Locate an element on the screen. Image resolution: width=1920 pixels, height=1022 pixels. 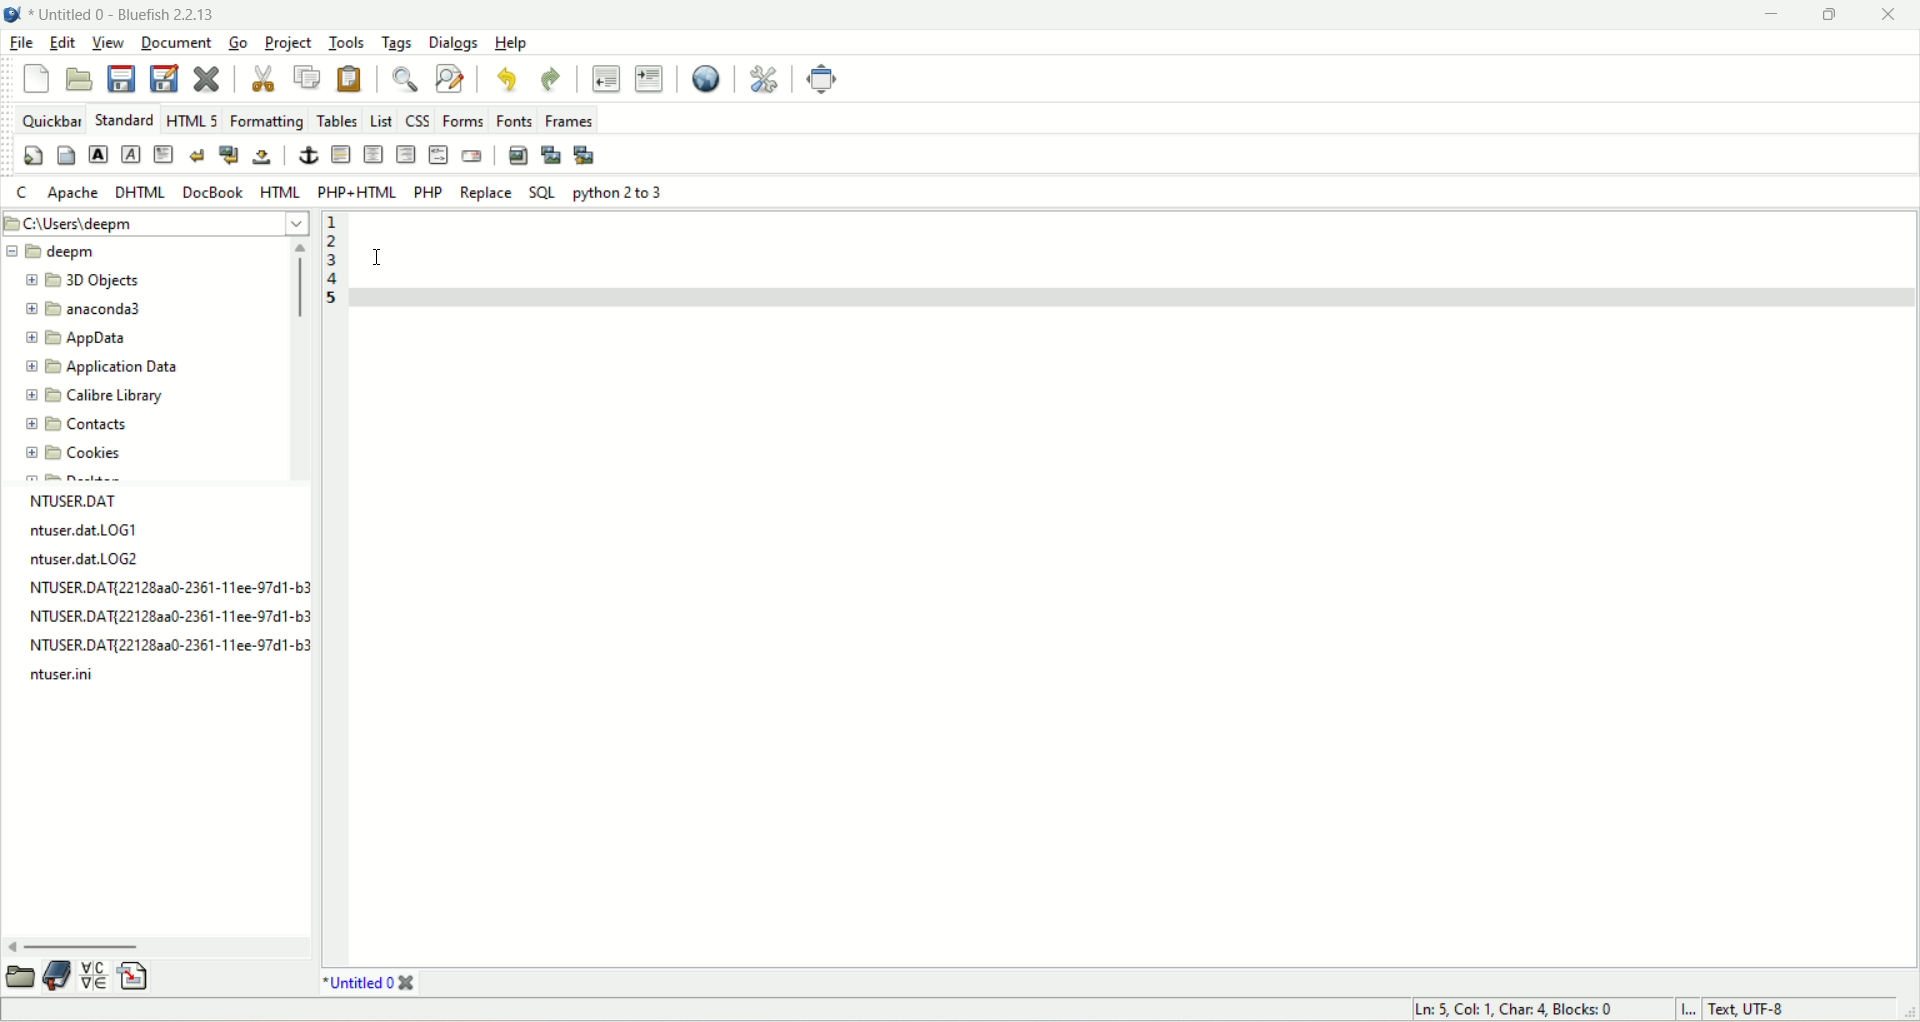
cut is located at coordinates (261, 79).